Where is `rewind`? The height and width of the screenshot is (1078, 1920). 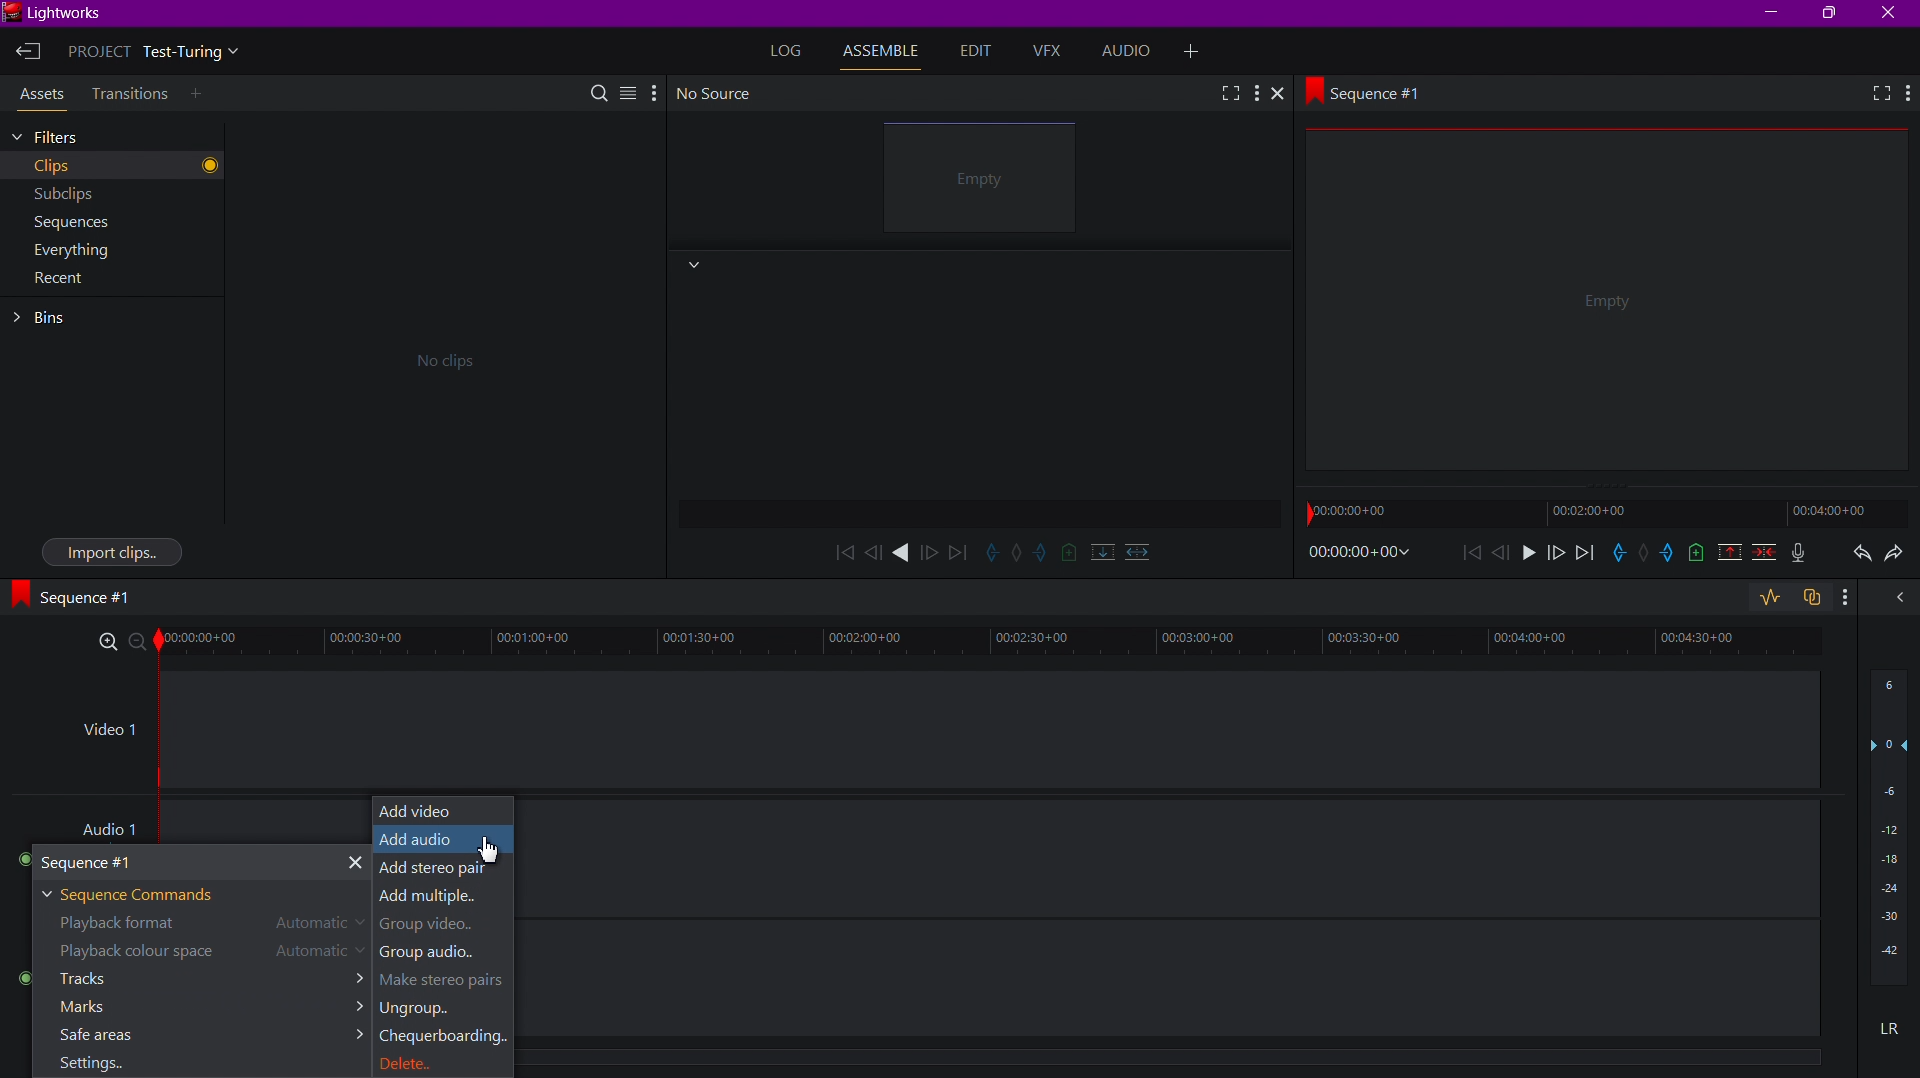 rewind is located at coordinates (873, 552).